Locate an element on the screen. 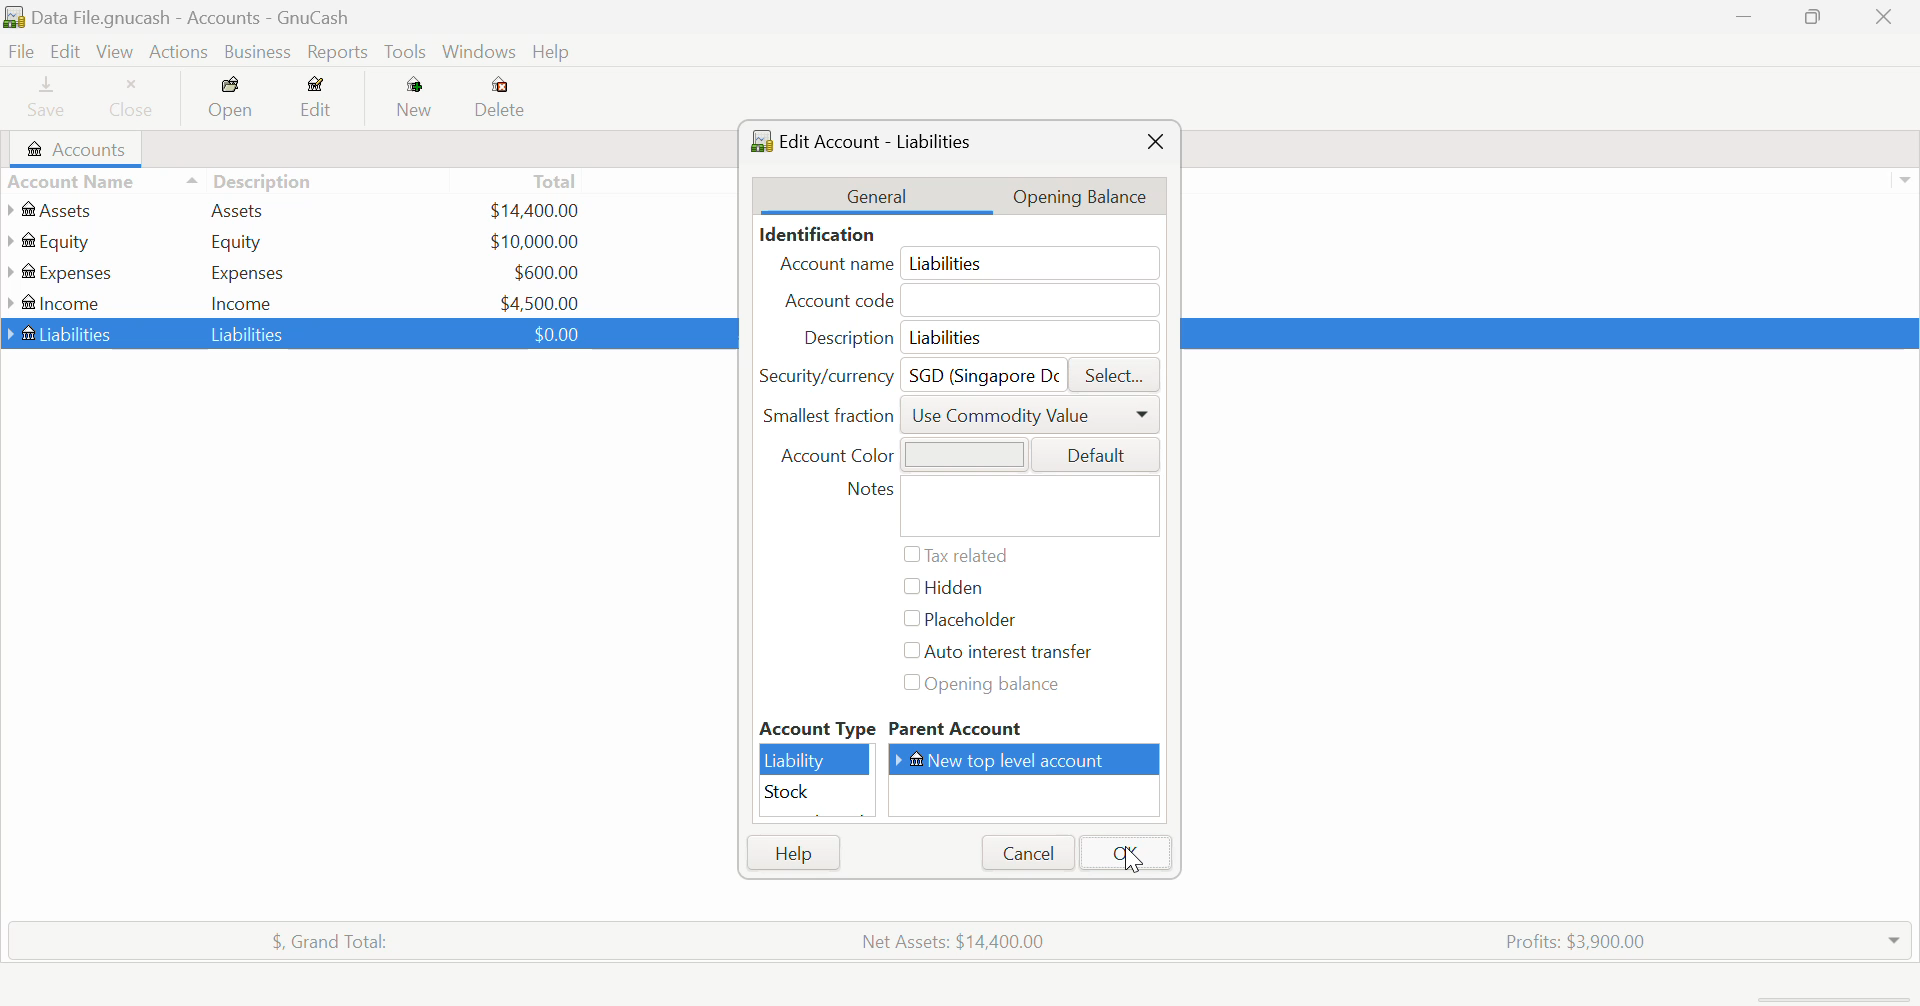 This screenshot has height=1006, width=1920. Restore Down is located at coordinates (1745, 19).